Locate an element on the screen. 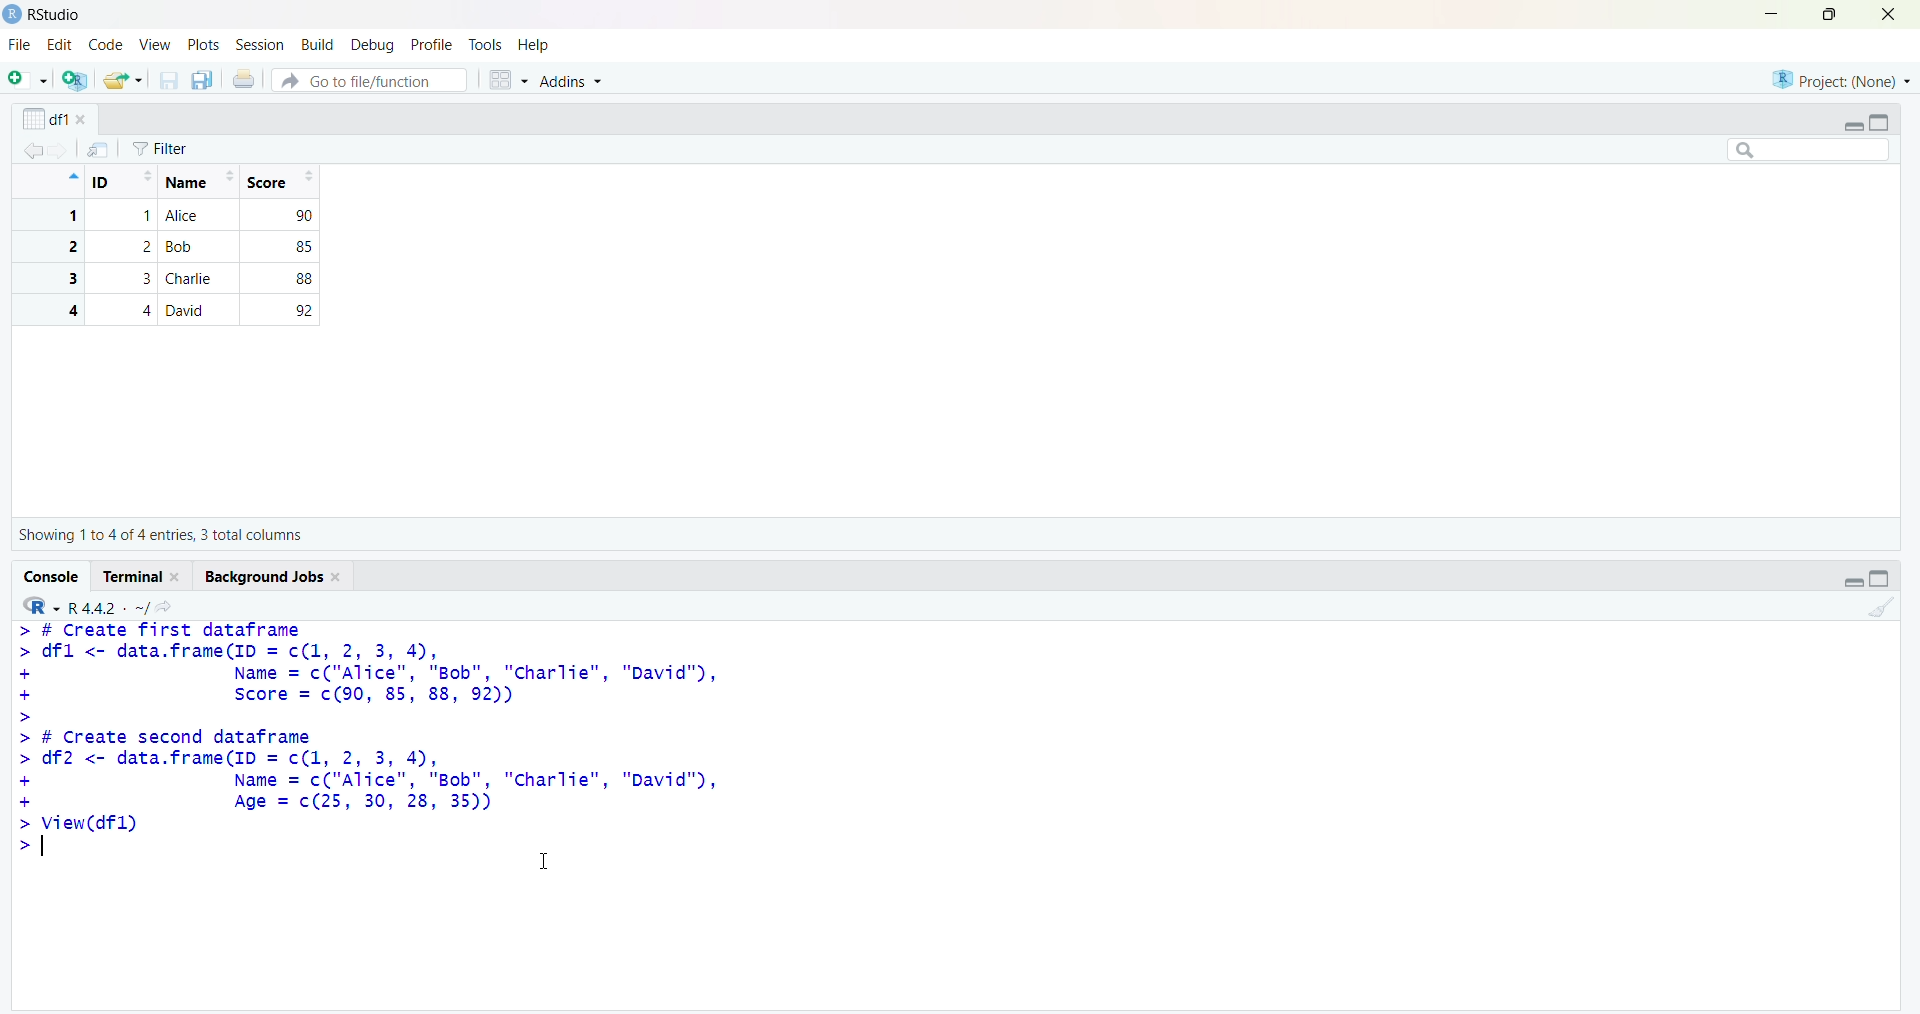 The image size is (1920, 1014). 4 4 David 92 is located at coordinates (172, 310).